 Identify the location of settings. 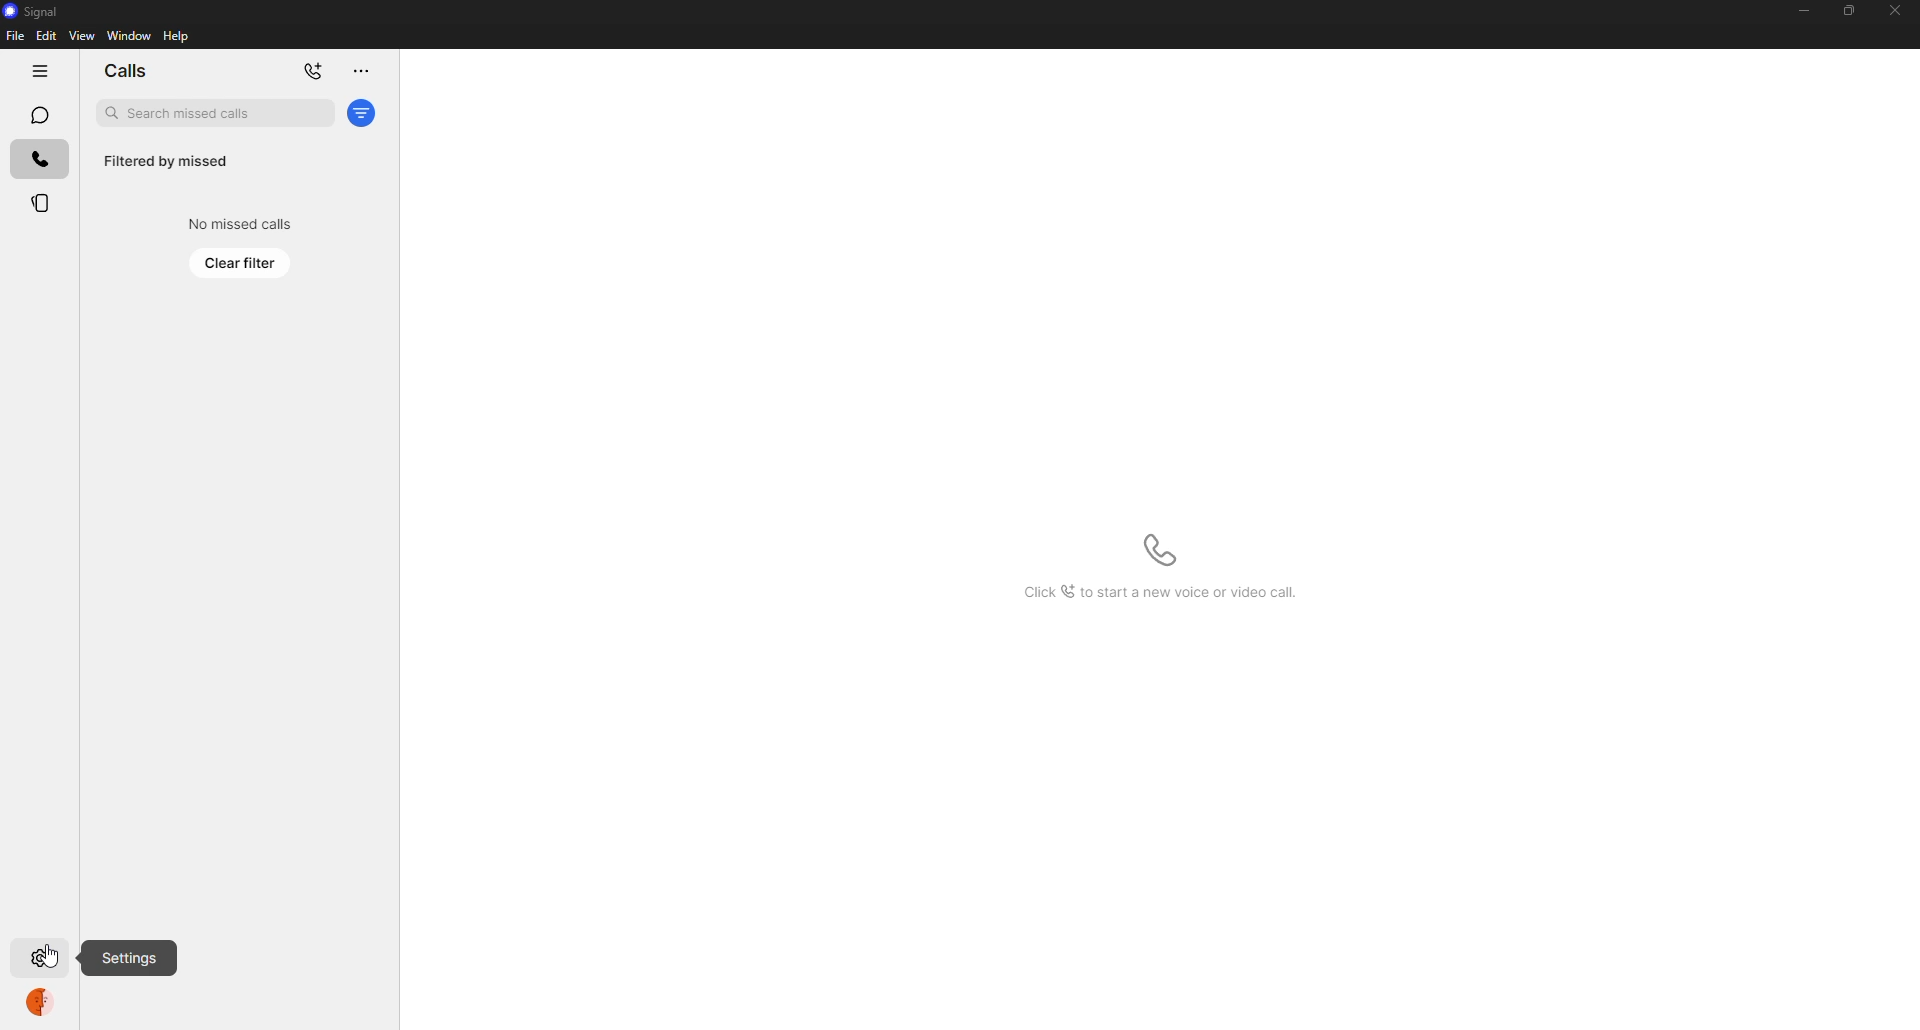
(130, 957).